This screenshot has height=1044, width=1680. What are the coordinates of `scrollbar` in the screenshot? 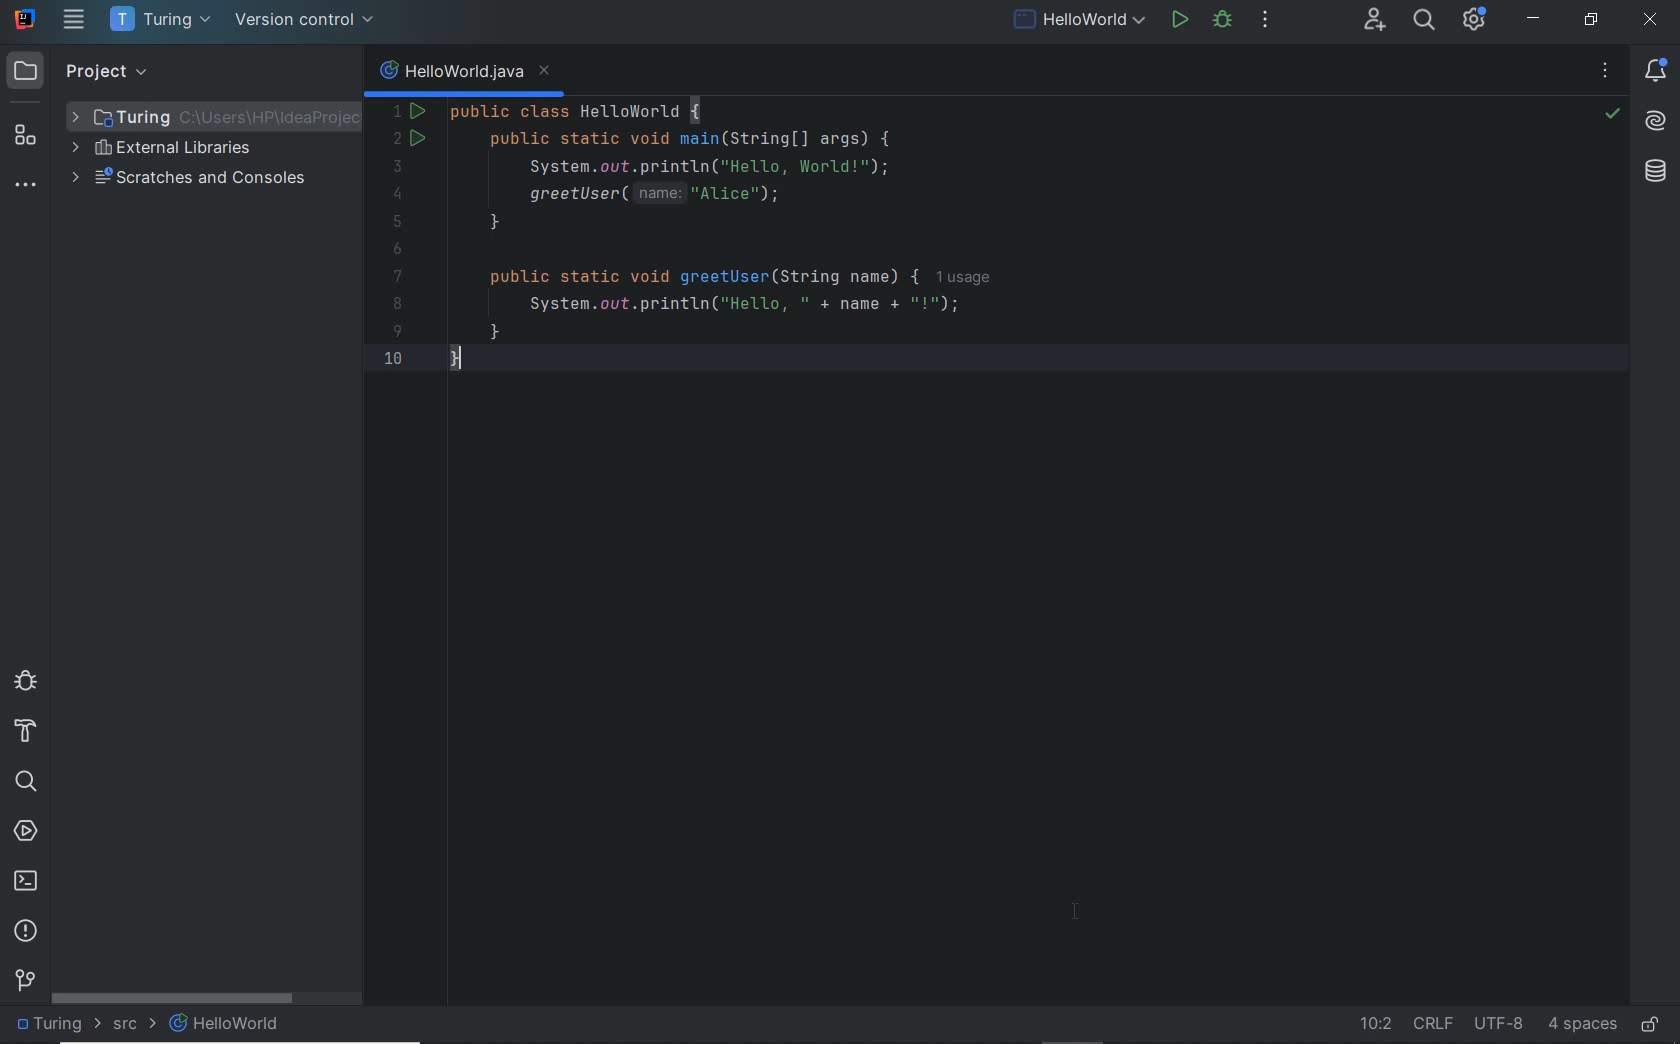 It's located at (173, 998).